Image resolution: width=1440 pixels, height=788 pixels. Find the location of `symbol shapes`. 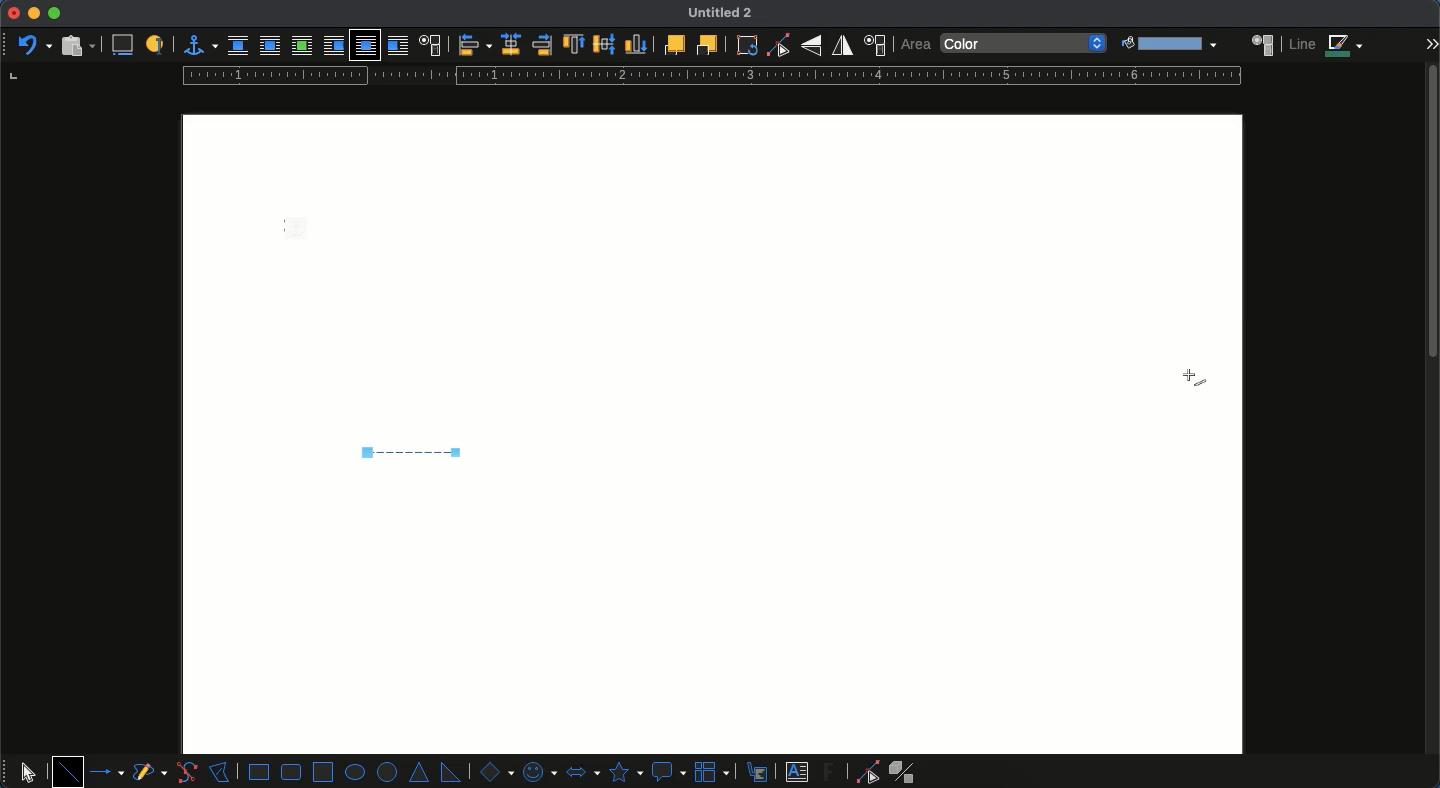

symbol shapes is located at coordinates (538, 771).